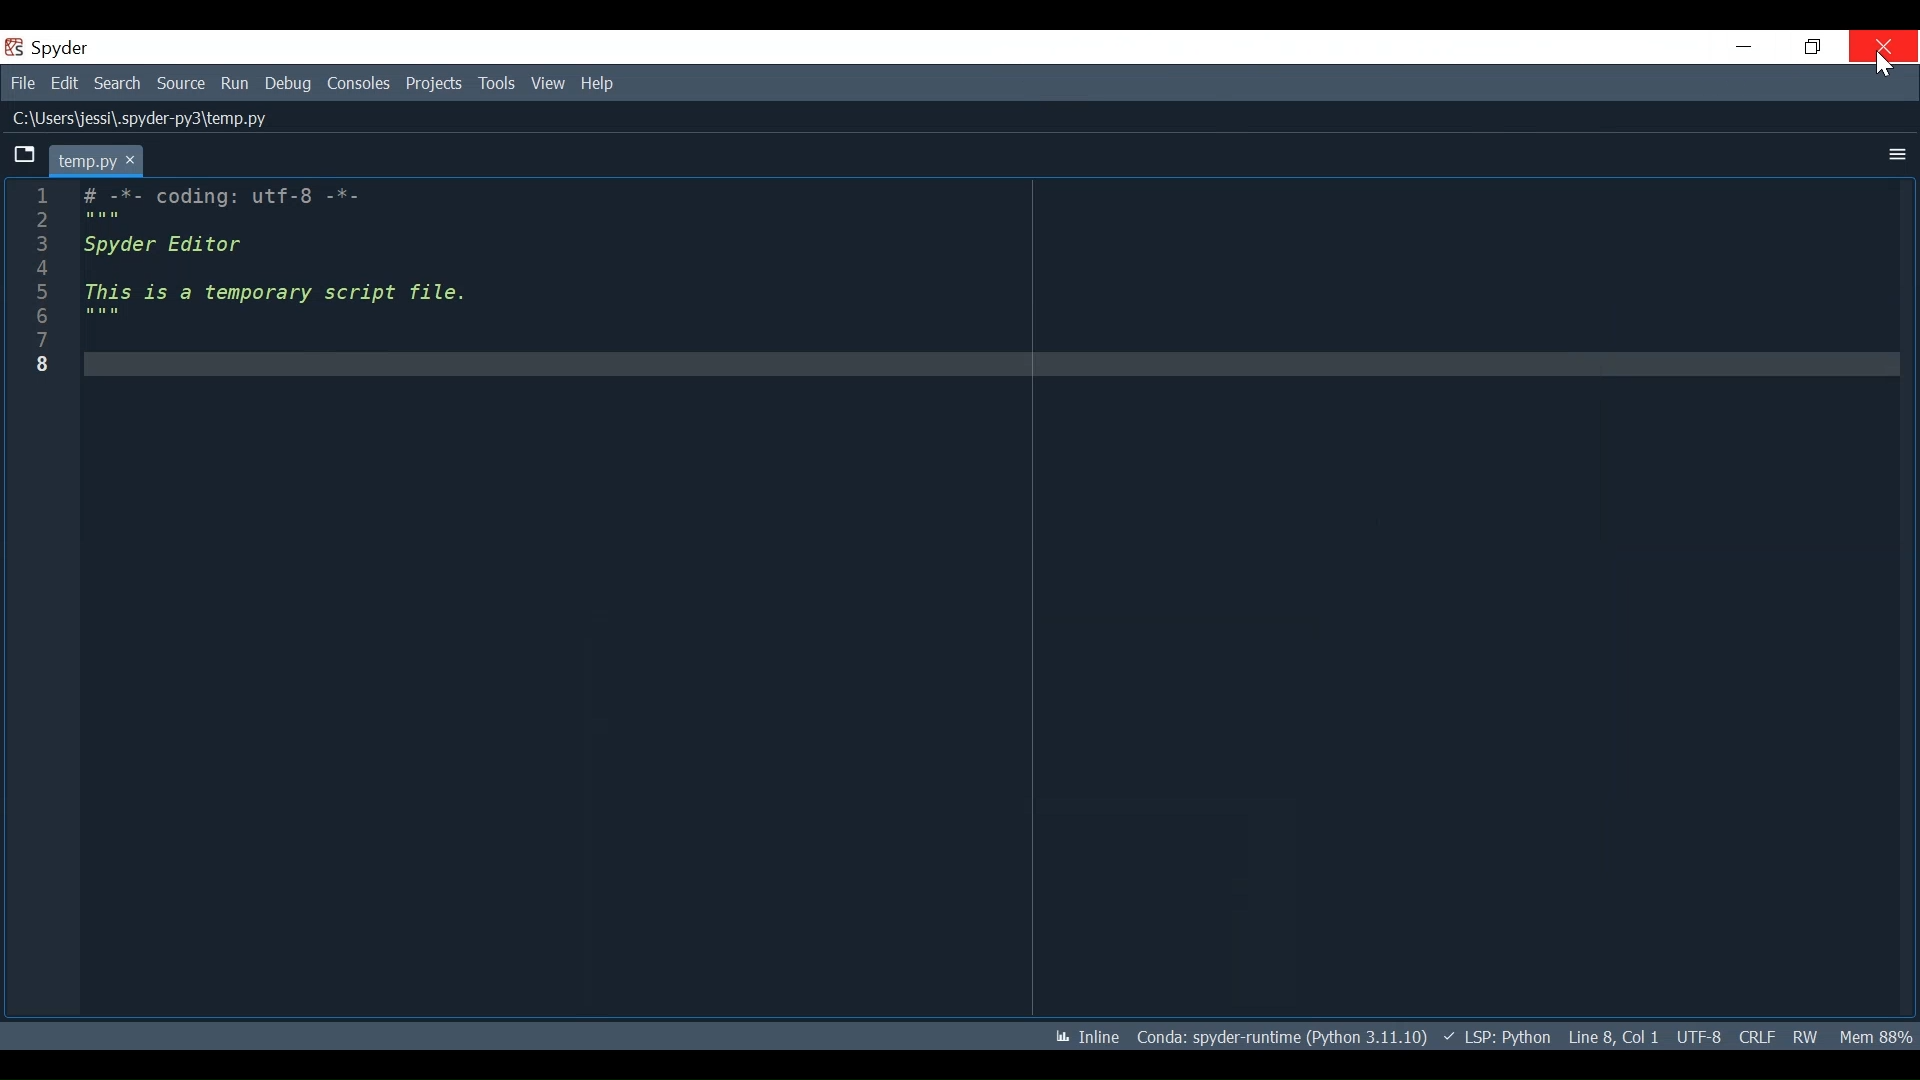  What do you see at coordinates (1081, 1036) in the screenshot?
I see `Inline ` at bounding box center [1081, 1036].